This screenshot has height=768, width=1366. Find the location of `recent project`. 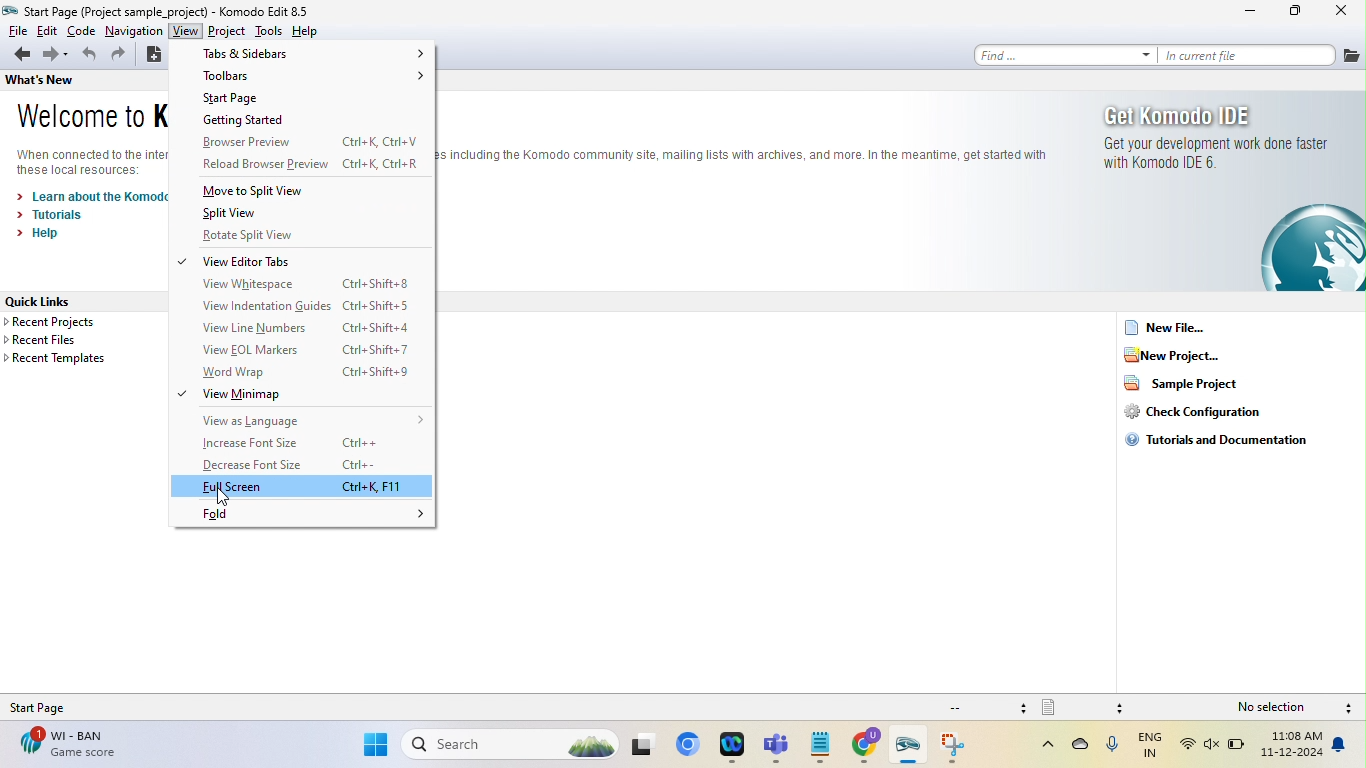

recent project is located at coordinates (73, 323).